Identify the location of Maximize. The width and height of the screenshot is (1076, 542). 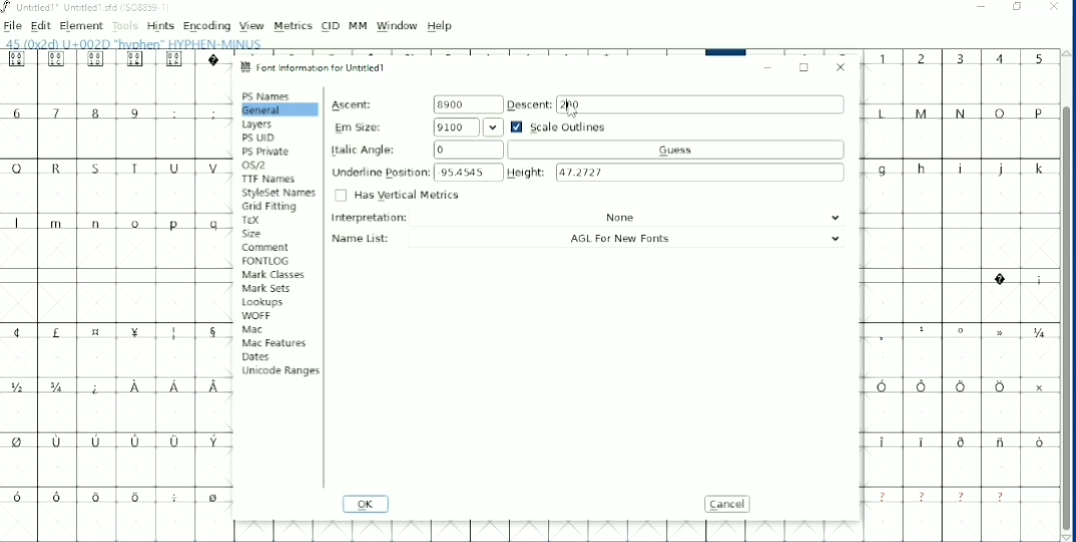
(805, 68).